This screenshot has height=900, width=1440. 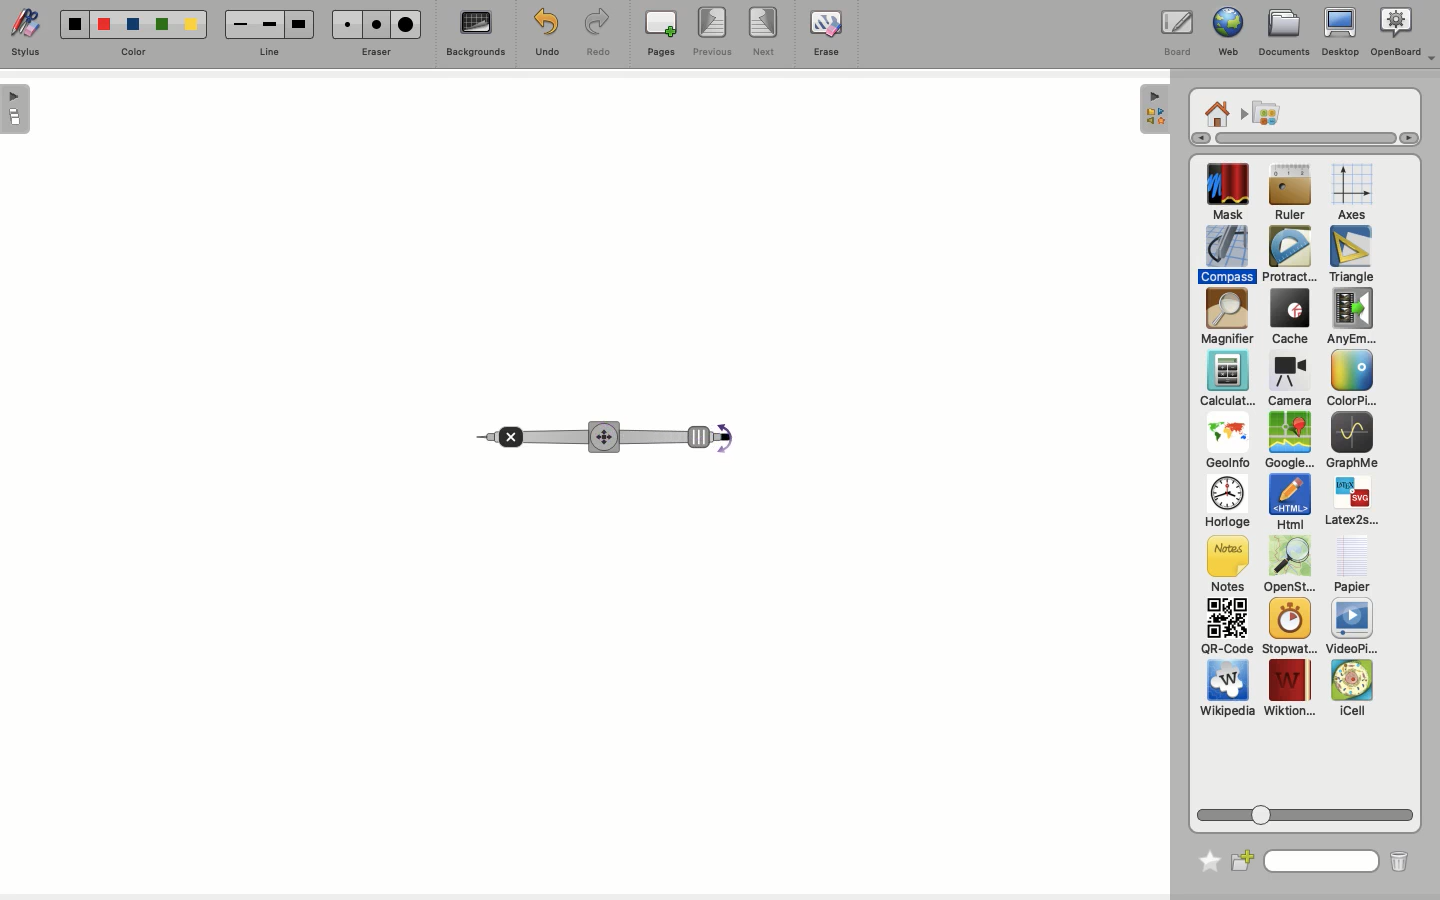 I want to click on color 4, so click(x=161, y=26).